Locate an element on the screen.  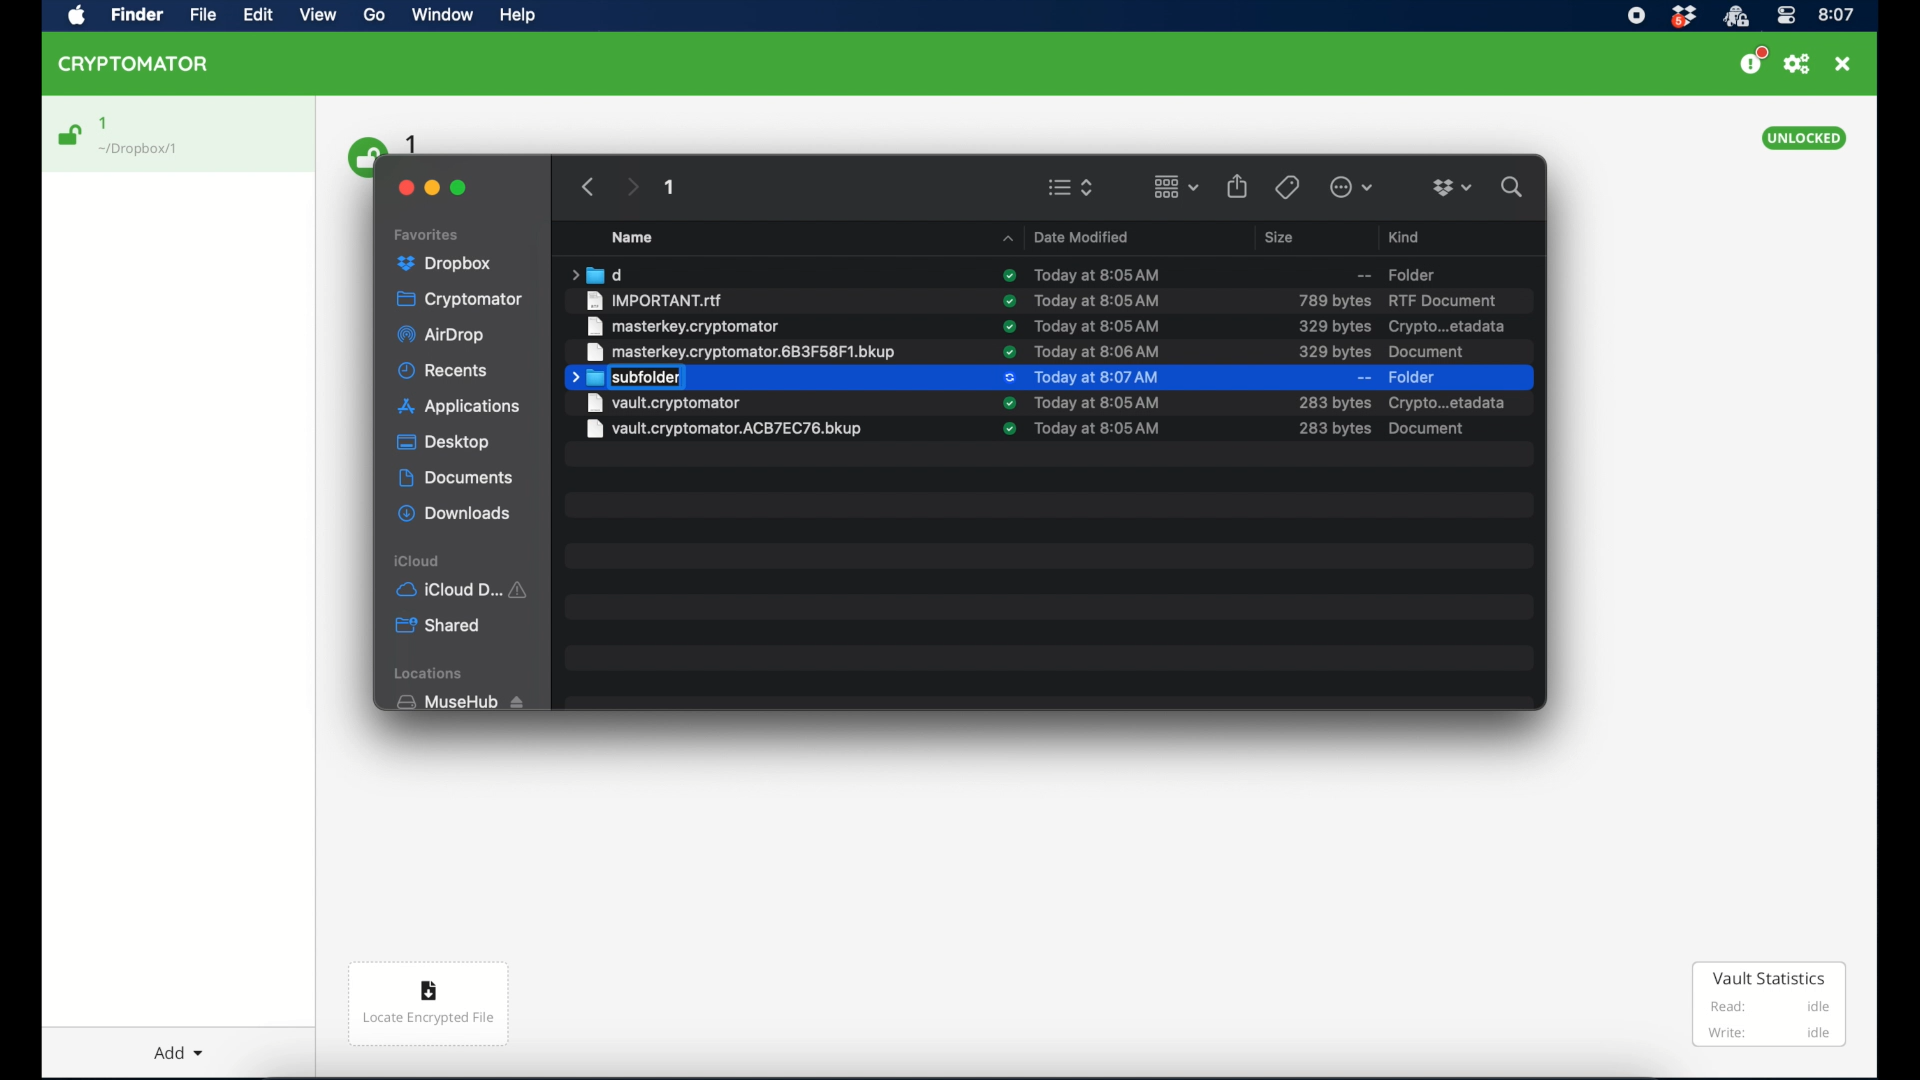
synced is located at coordinates (1008, 404).